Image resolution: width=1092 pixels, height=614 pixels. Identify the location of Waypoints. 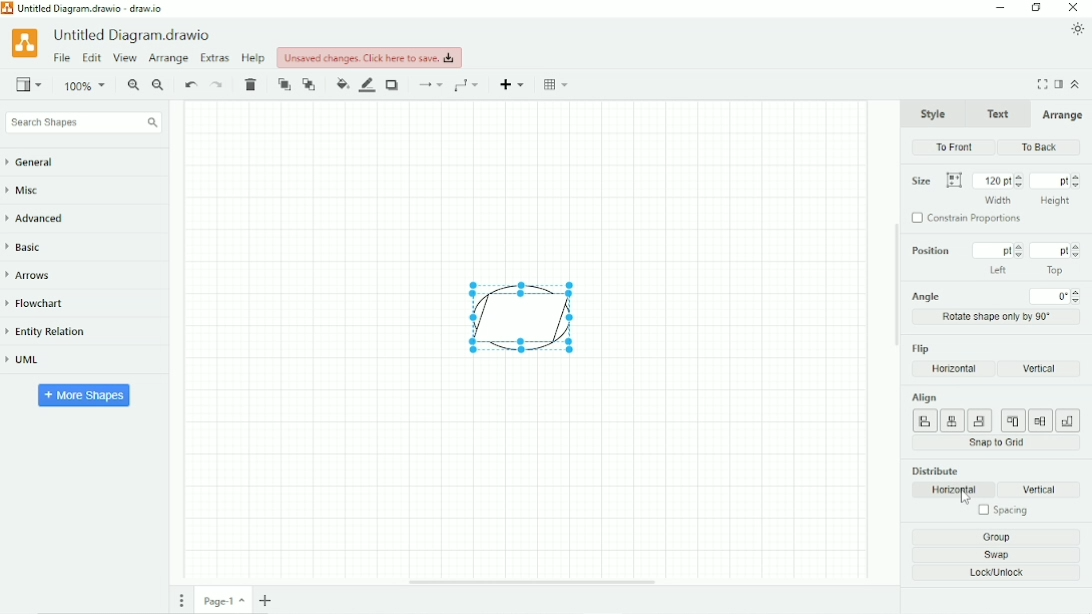
(469, 85).